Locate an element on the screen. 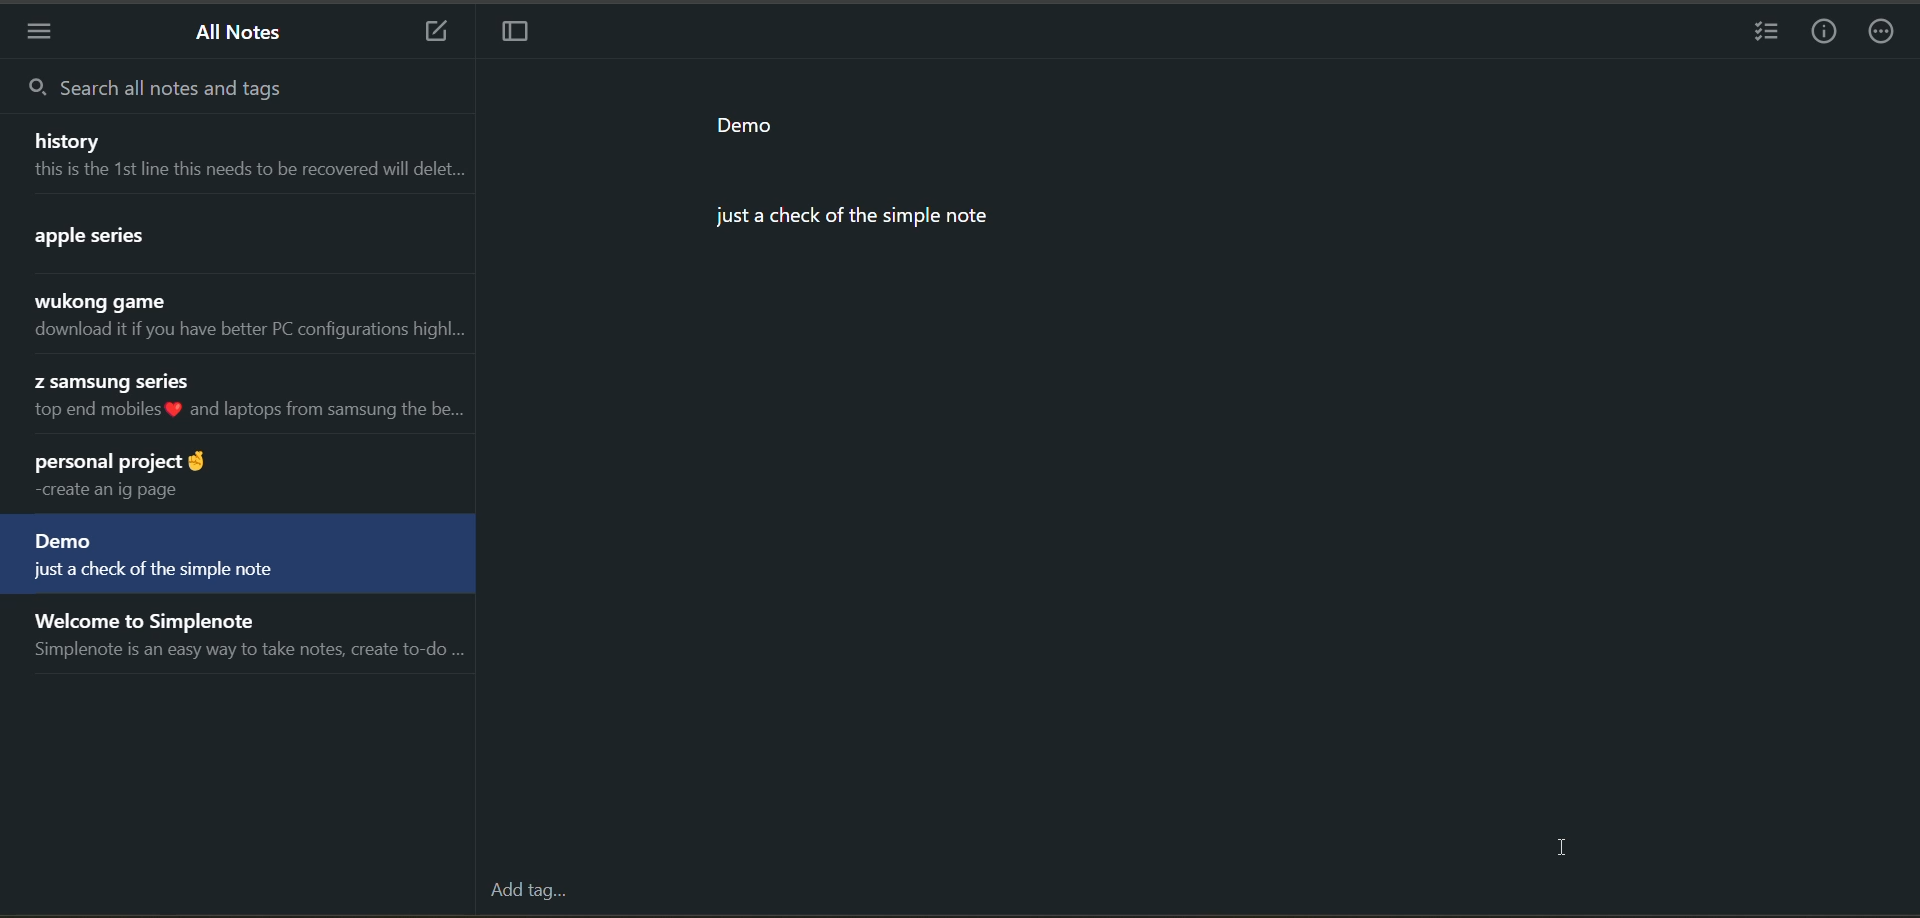  note title and preview is located at coordinates (239, 399).